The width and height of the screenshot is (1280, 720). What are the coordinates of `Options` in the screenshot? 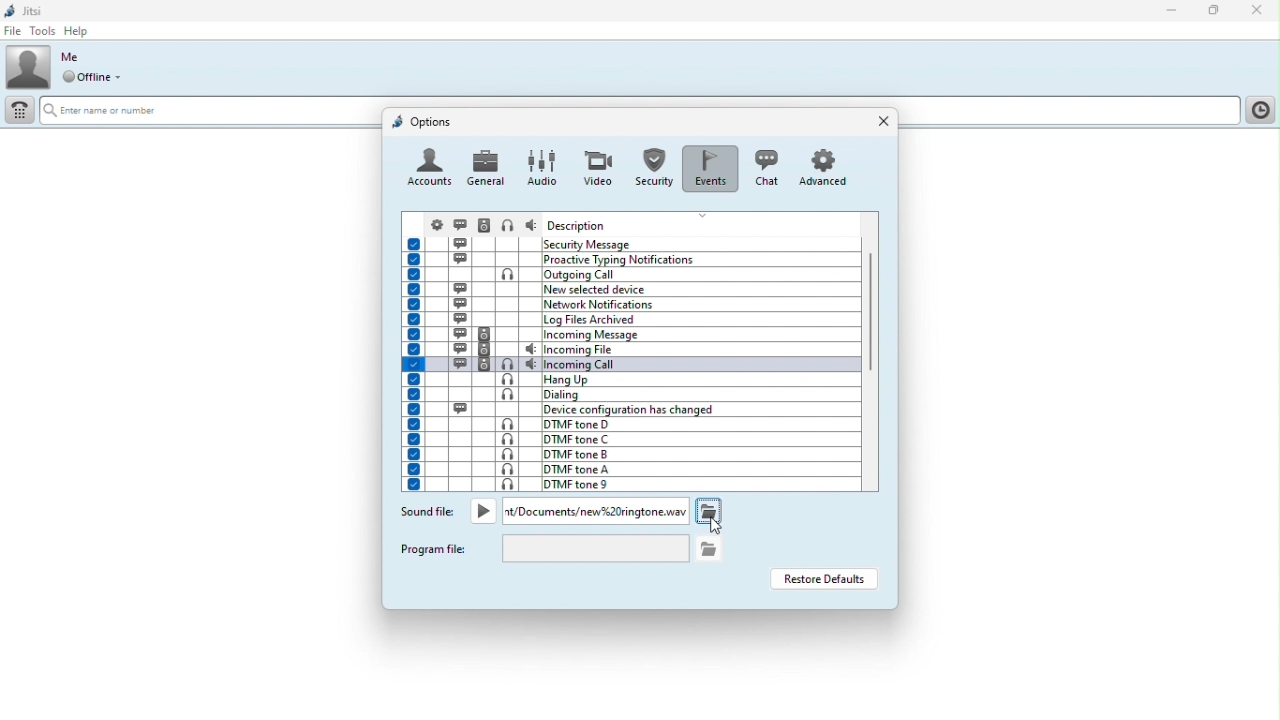 It's located at (423, 121).